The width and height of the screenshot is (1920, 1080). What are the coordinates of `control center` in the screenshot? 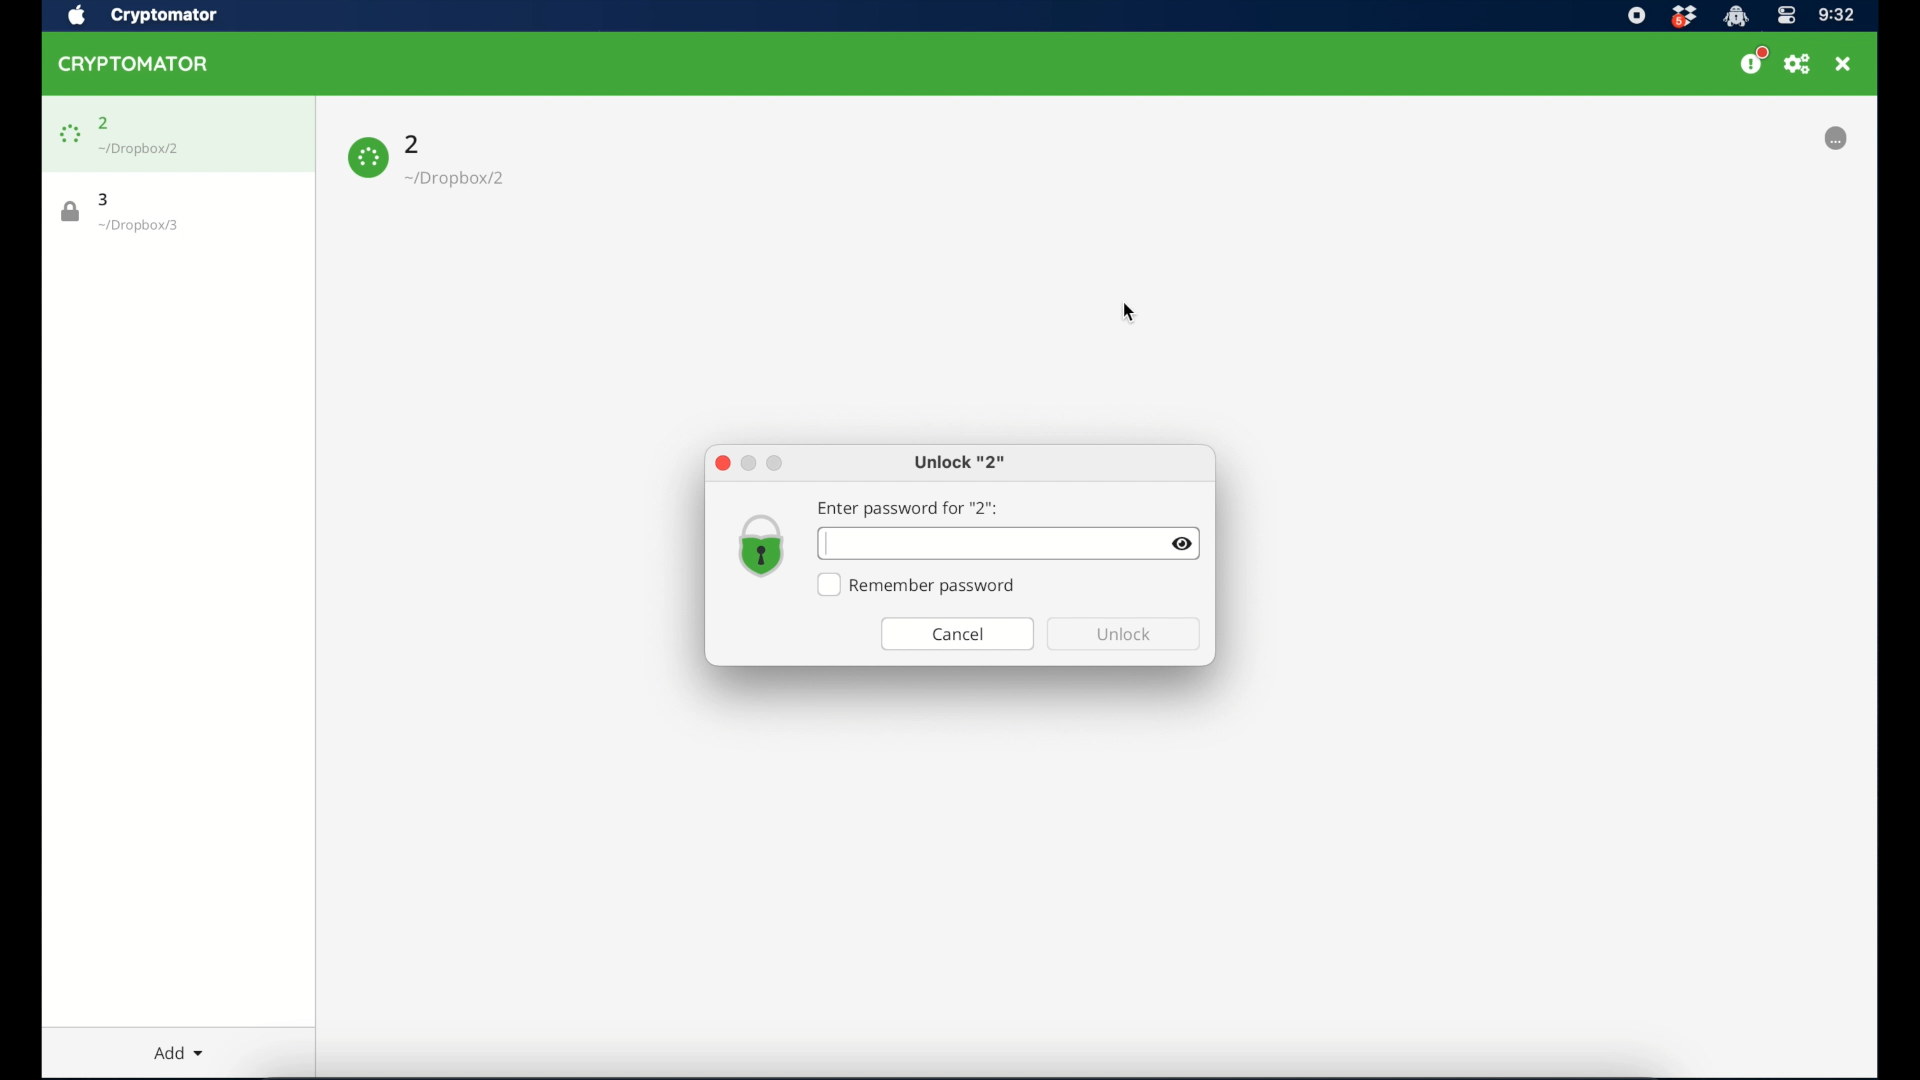 It's located at (1787, 16).